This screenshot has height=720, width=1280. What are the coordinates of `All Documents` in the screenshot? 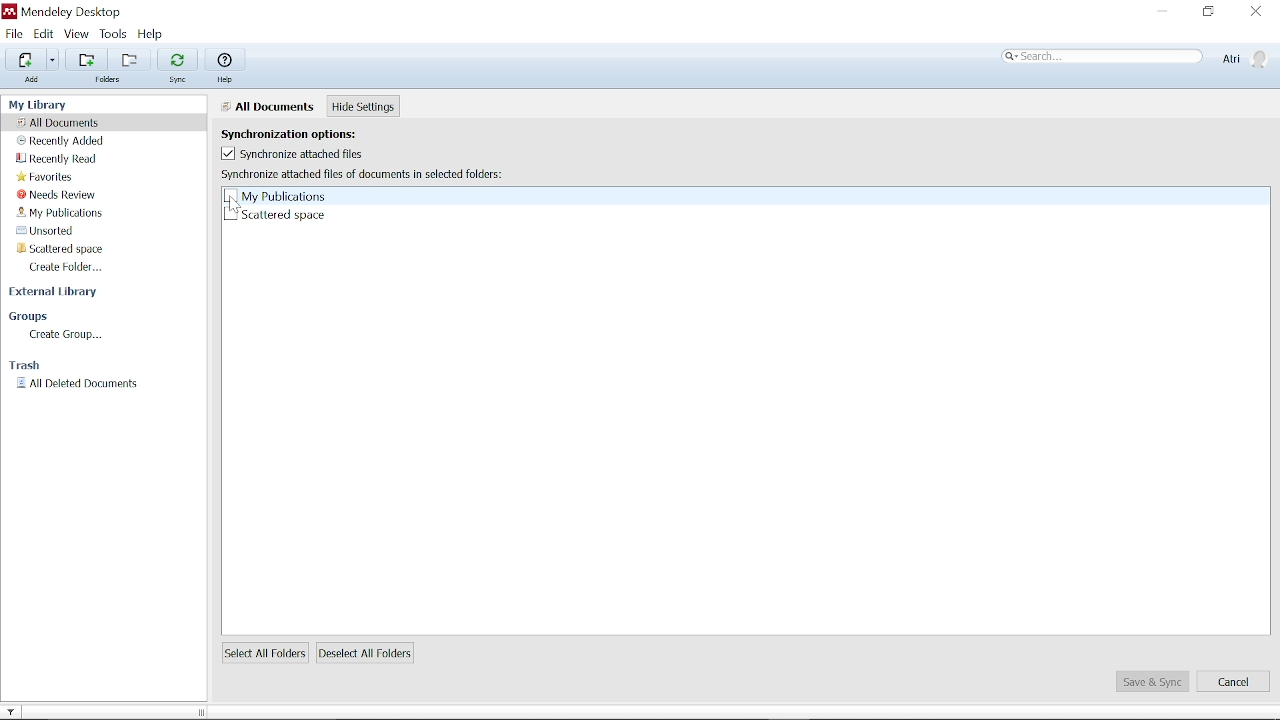 It's located at (268, 106).